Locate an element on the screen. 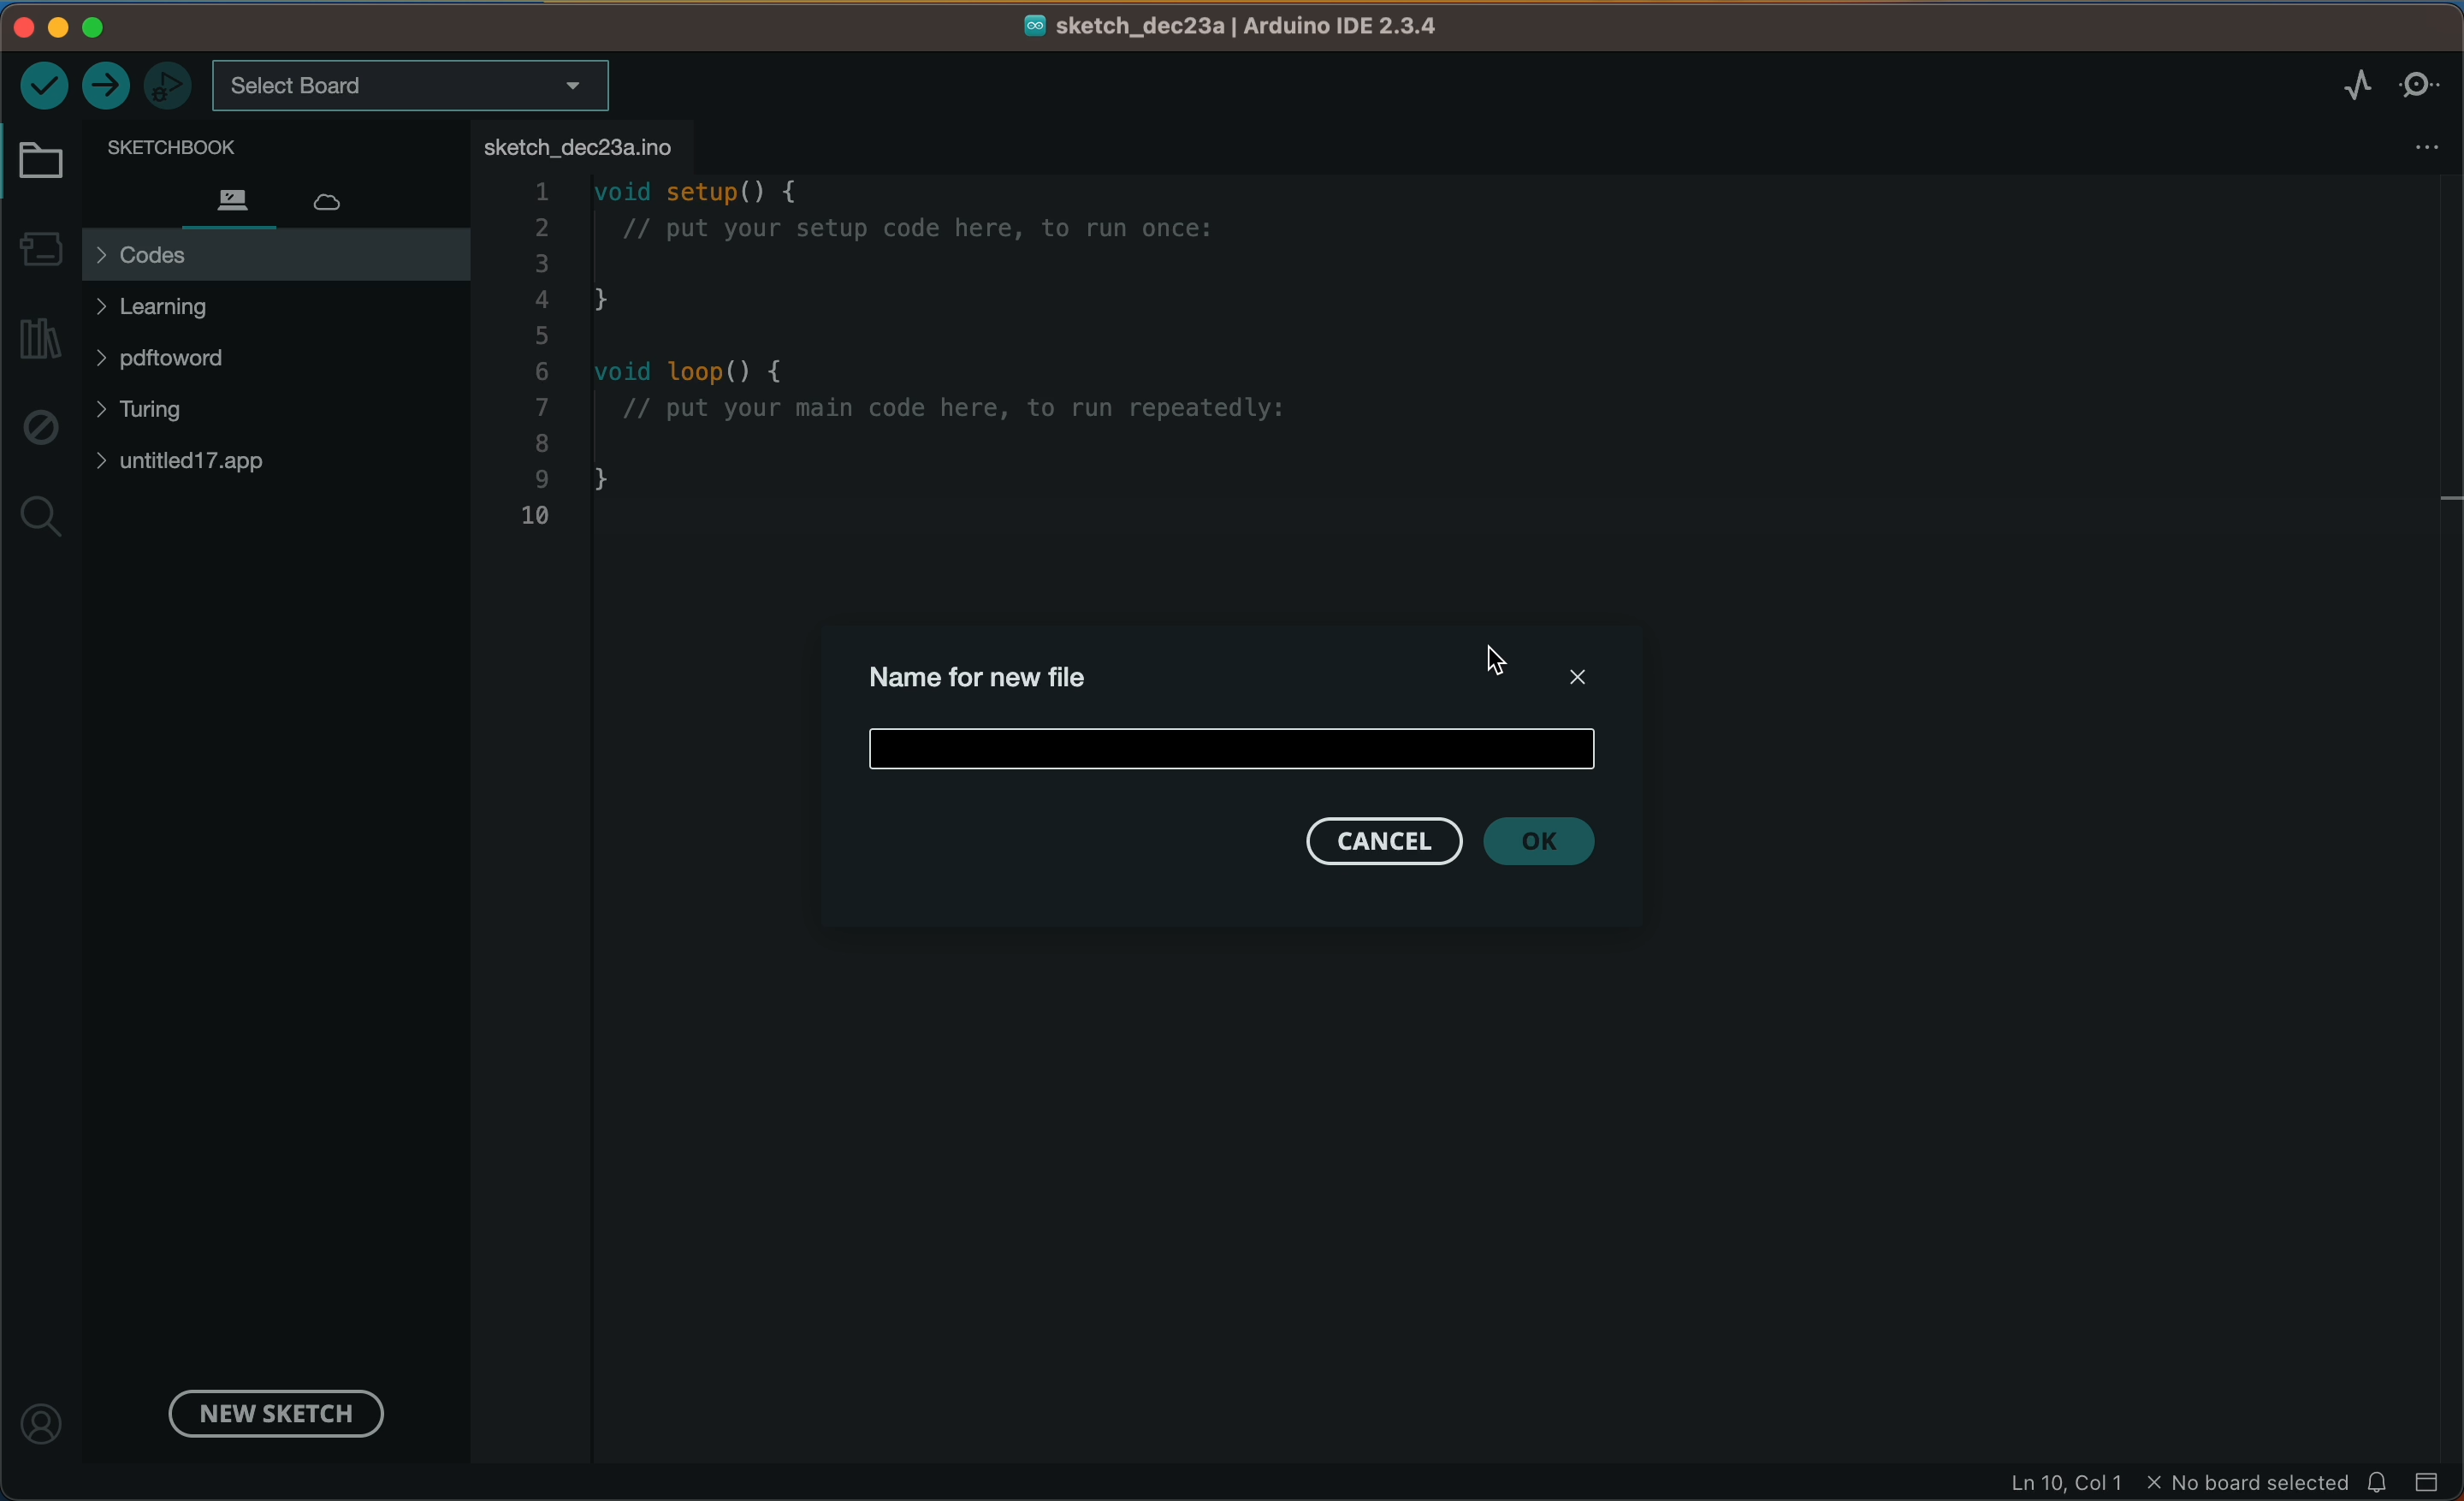  file information is located at coordinates (2175, 1483).